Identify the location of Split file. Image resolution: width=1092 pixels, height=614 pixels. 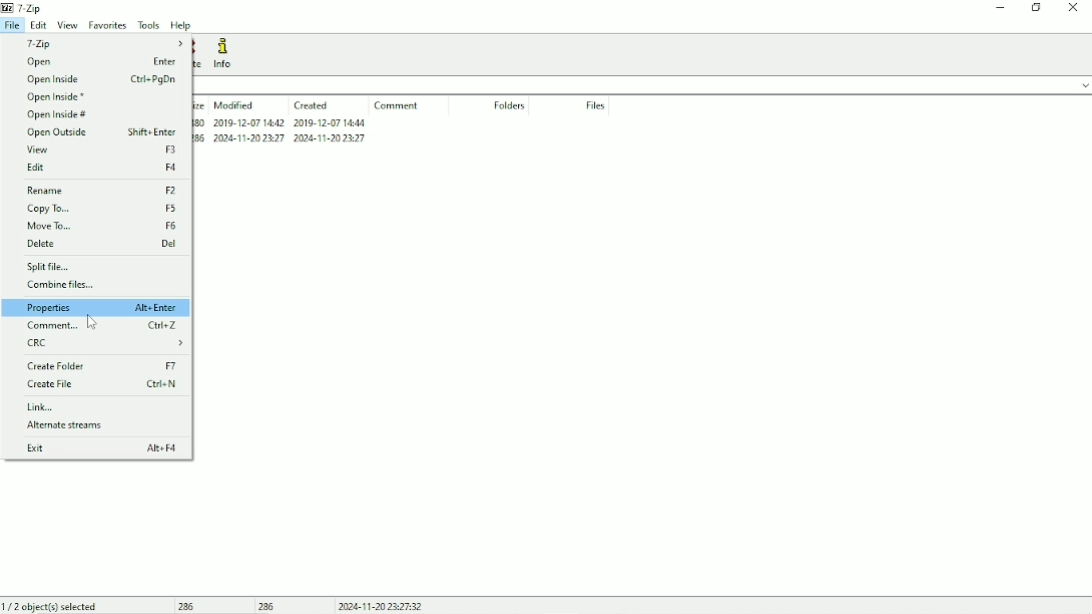
(58, 267).